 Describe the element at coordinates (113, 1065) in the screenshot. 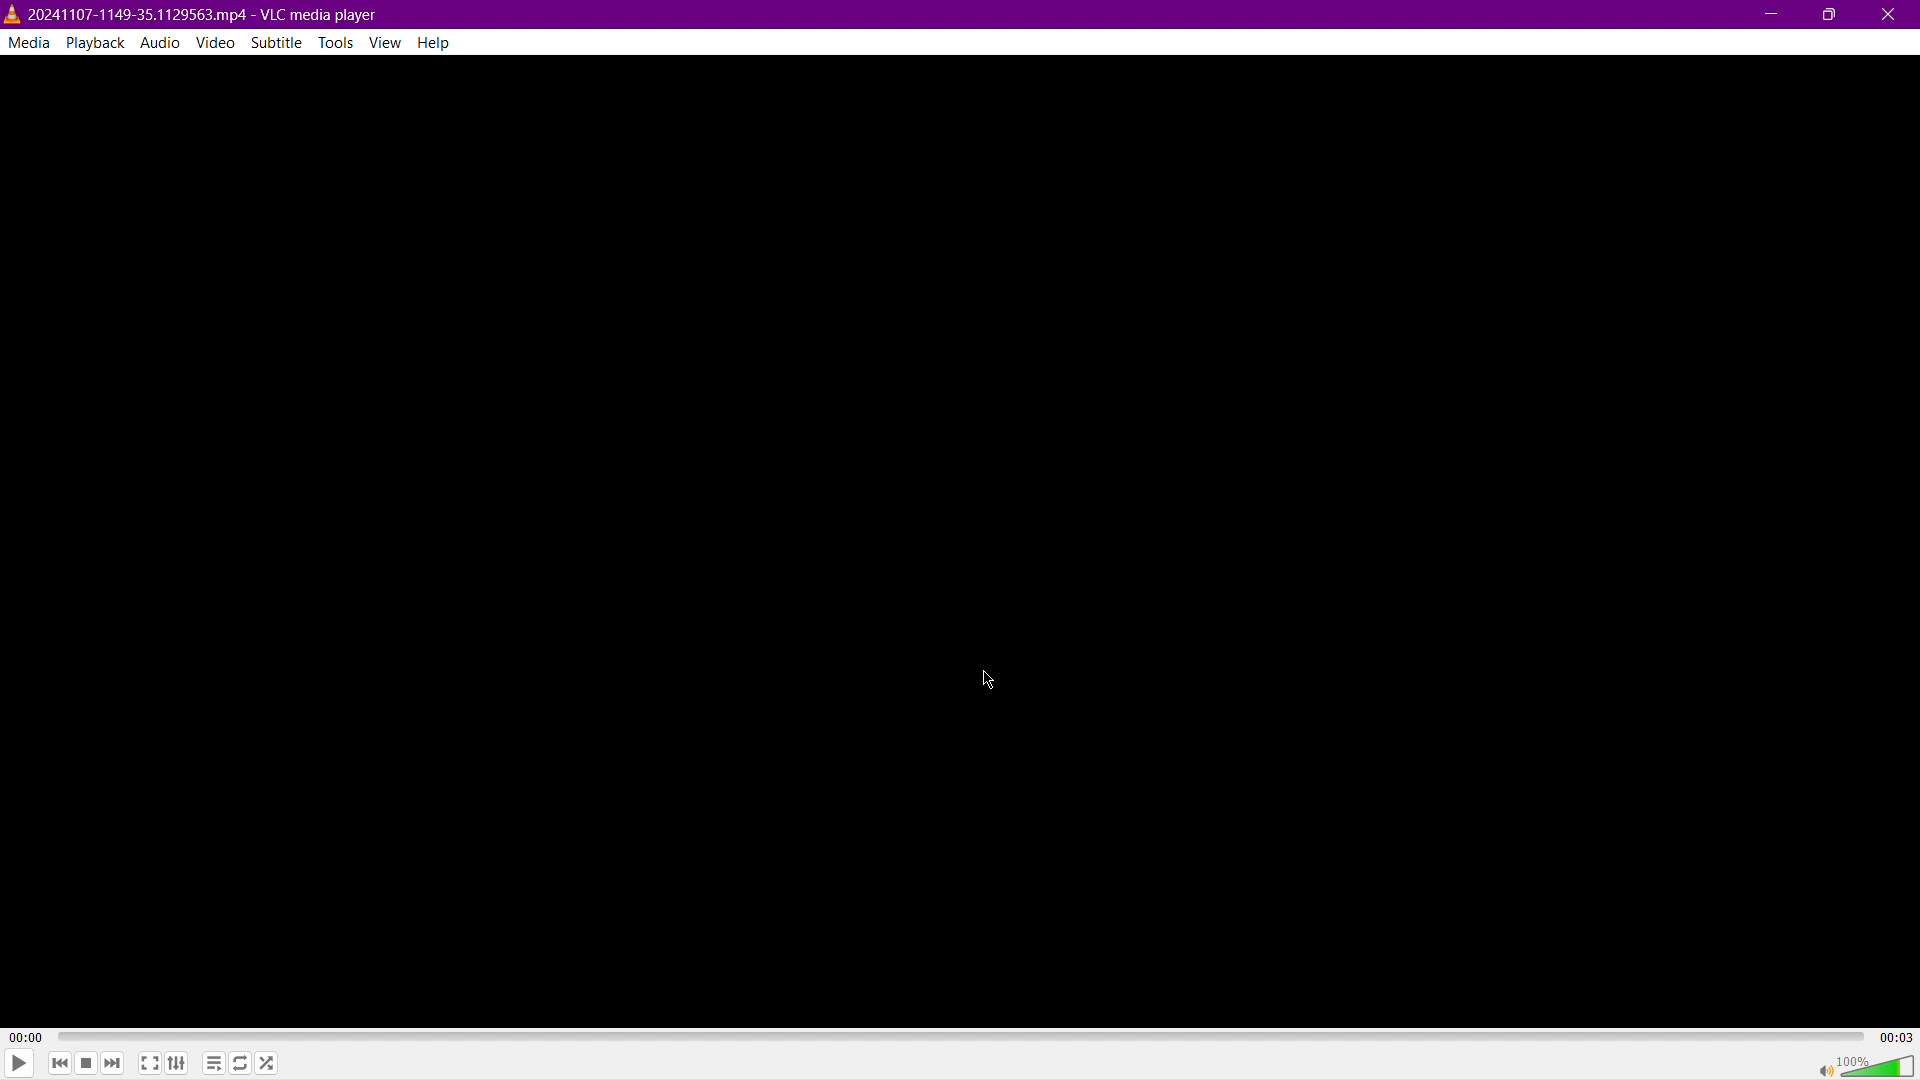

I see `Skip Forward` at that location.